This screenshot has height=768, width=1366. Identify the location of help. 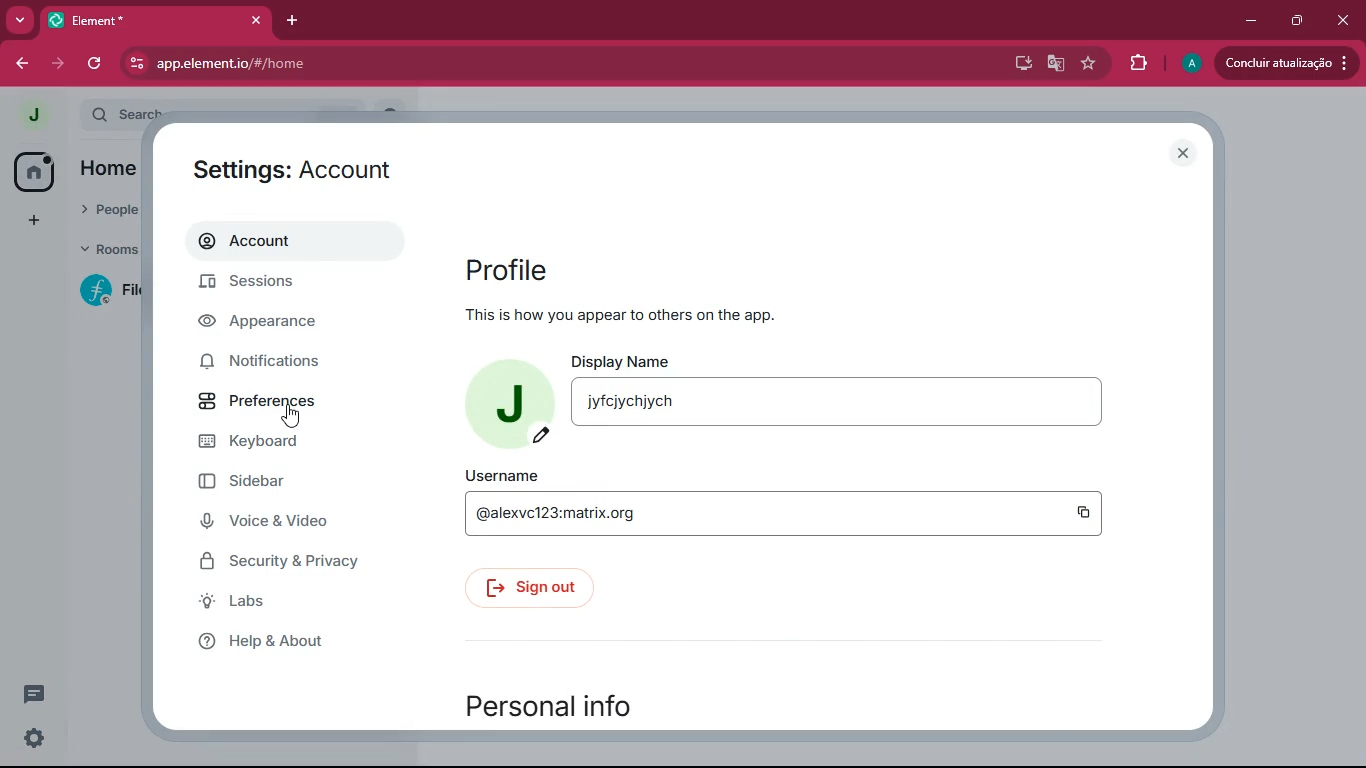
(293, 641).